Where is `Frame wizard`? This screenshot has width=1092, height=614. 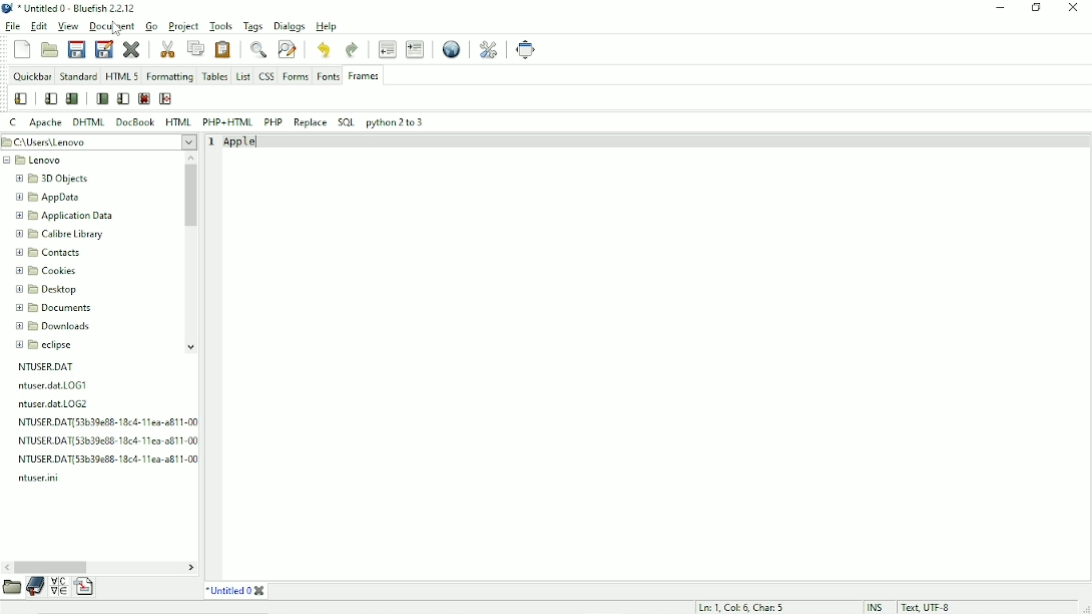
Frame wizard is located at coordinates (21, 99).